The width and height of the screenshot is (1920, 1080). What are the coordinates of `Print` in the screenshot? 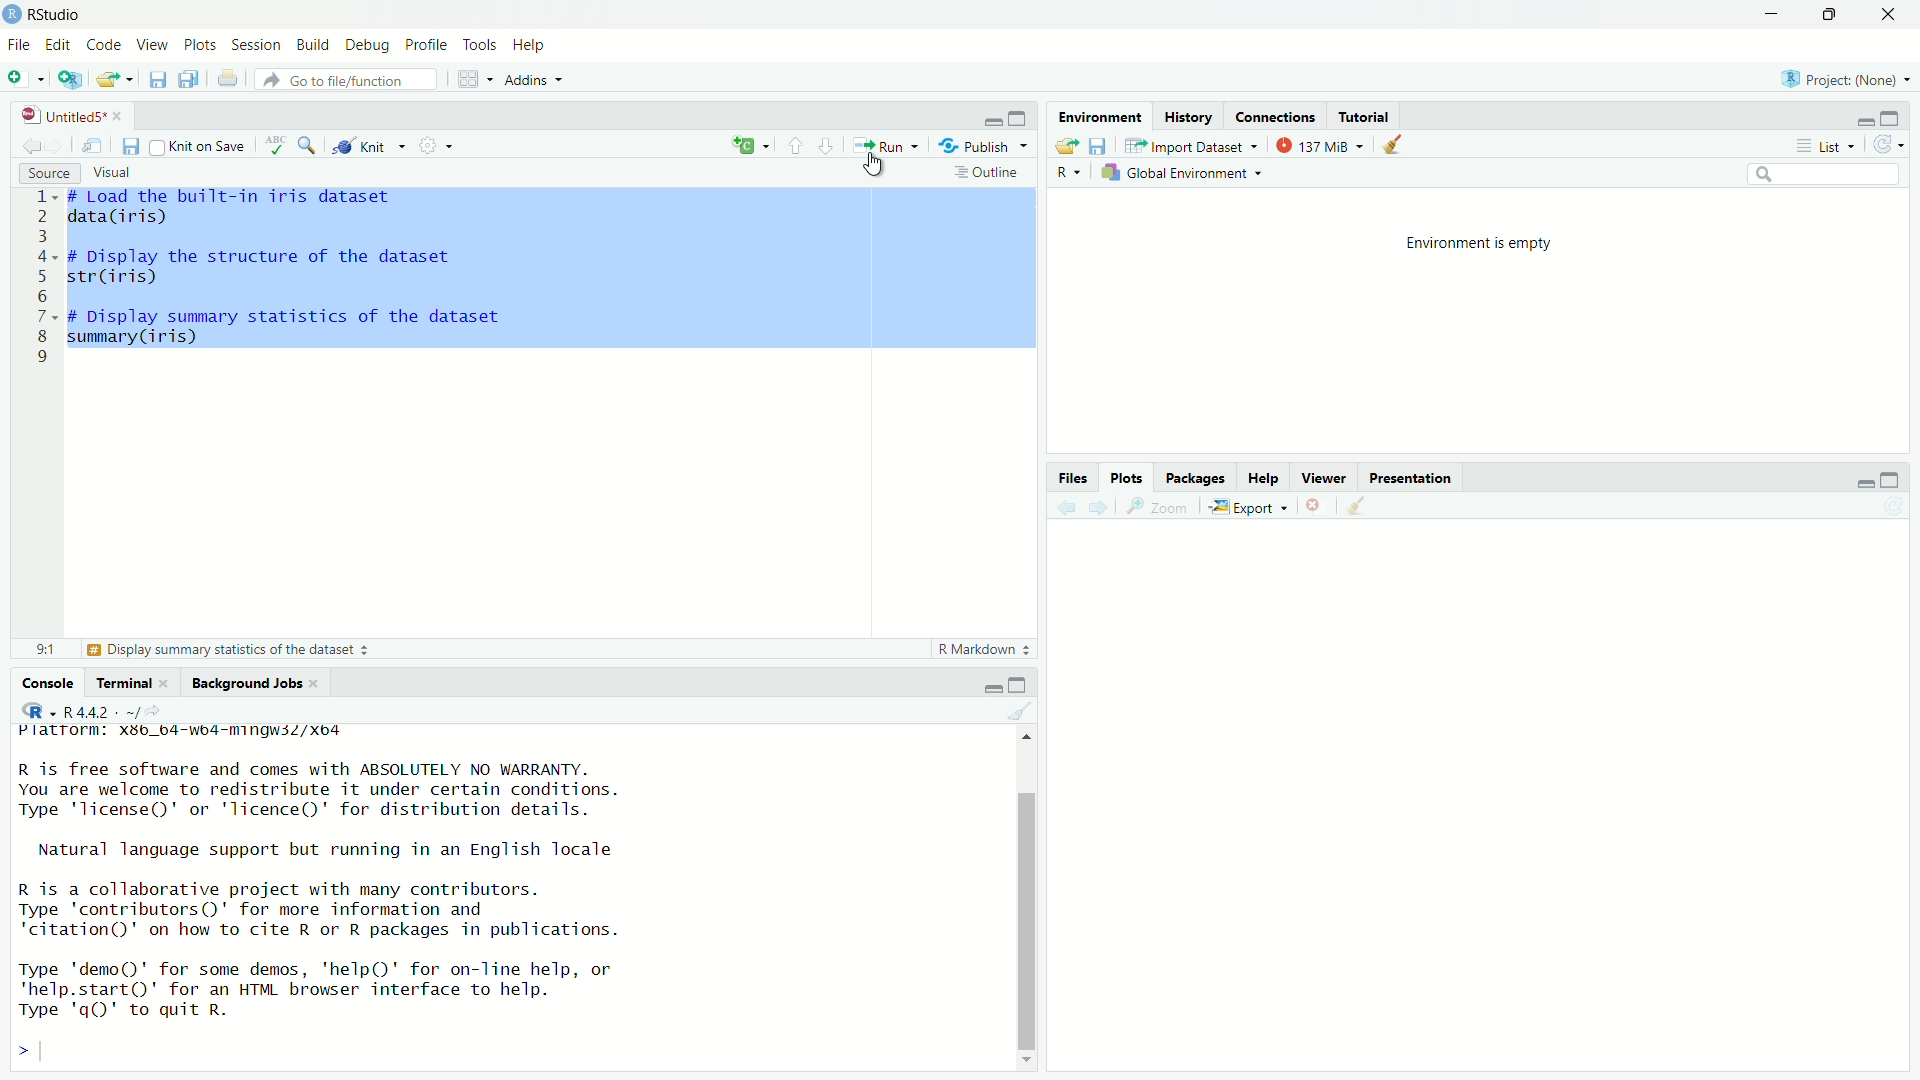 It's located at (227, 77).